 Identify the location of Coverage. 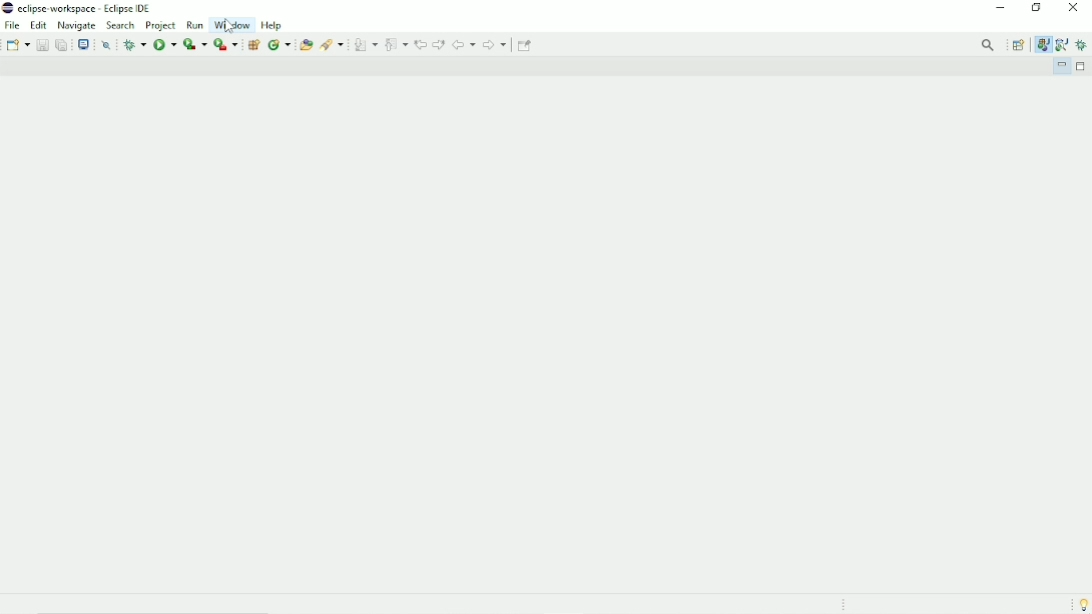
(194, 44).